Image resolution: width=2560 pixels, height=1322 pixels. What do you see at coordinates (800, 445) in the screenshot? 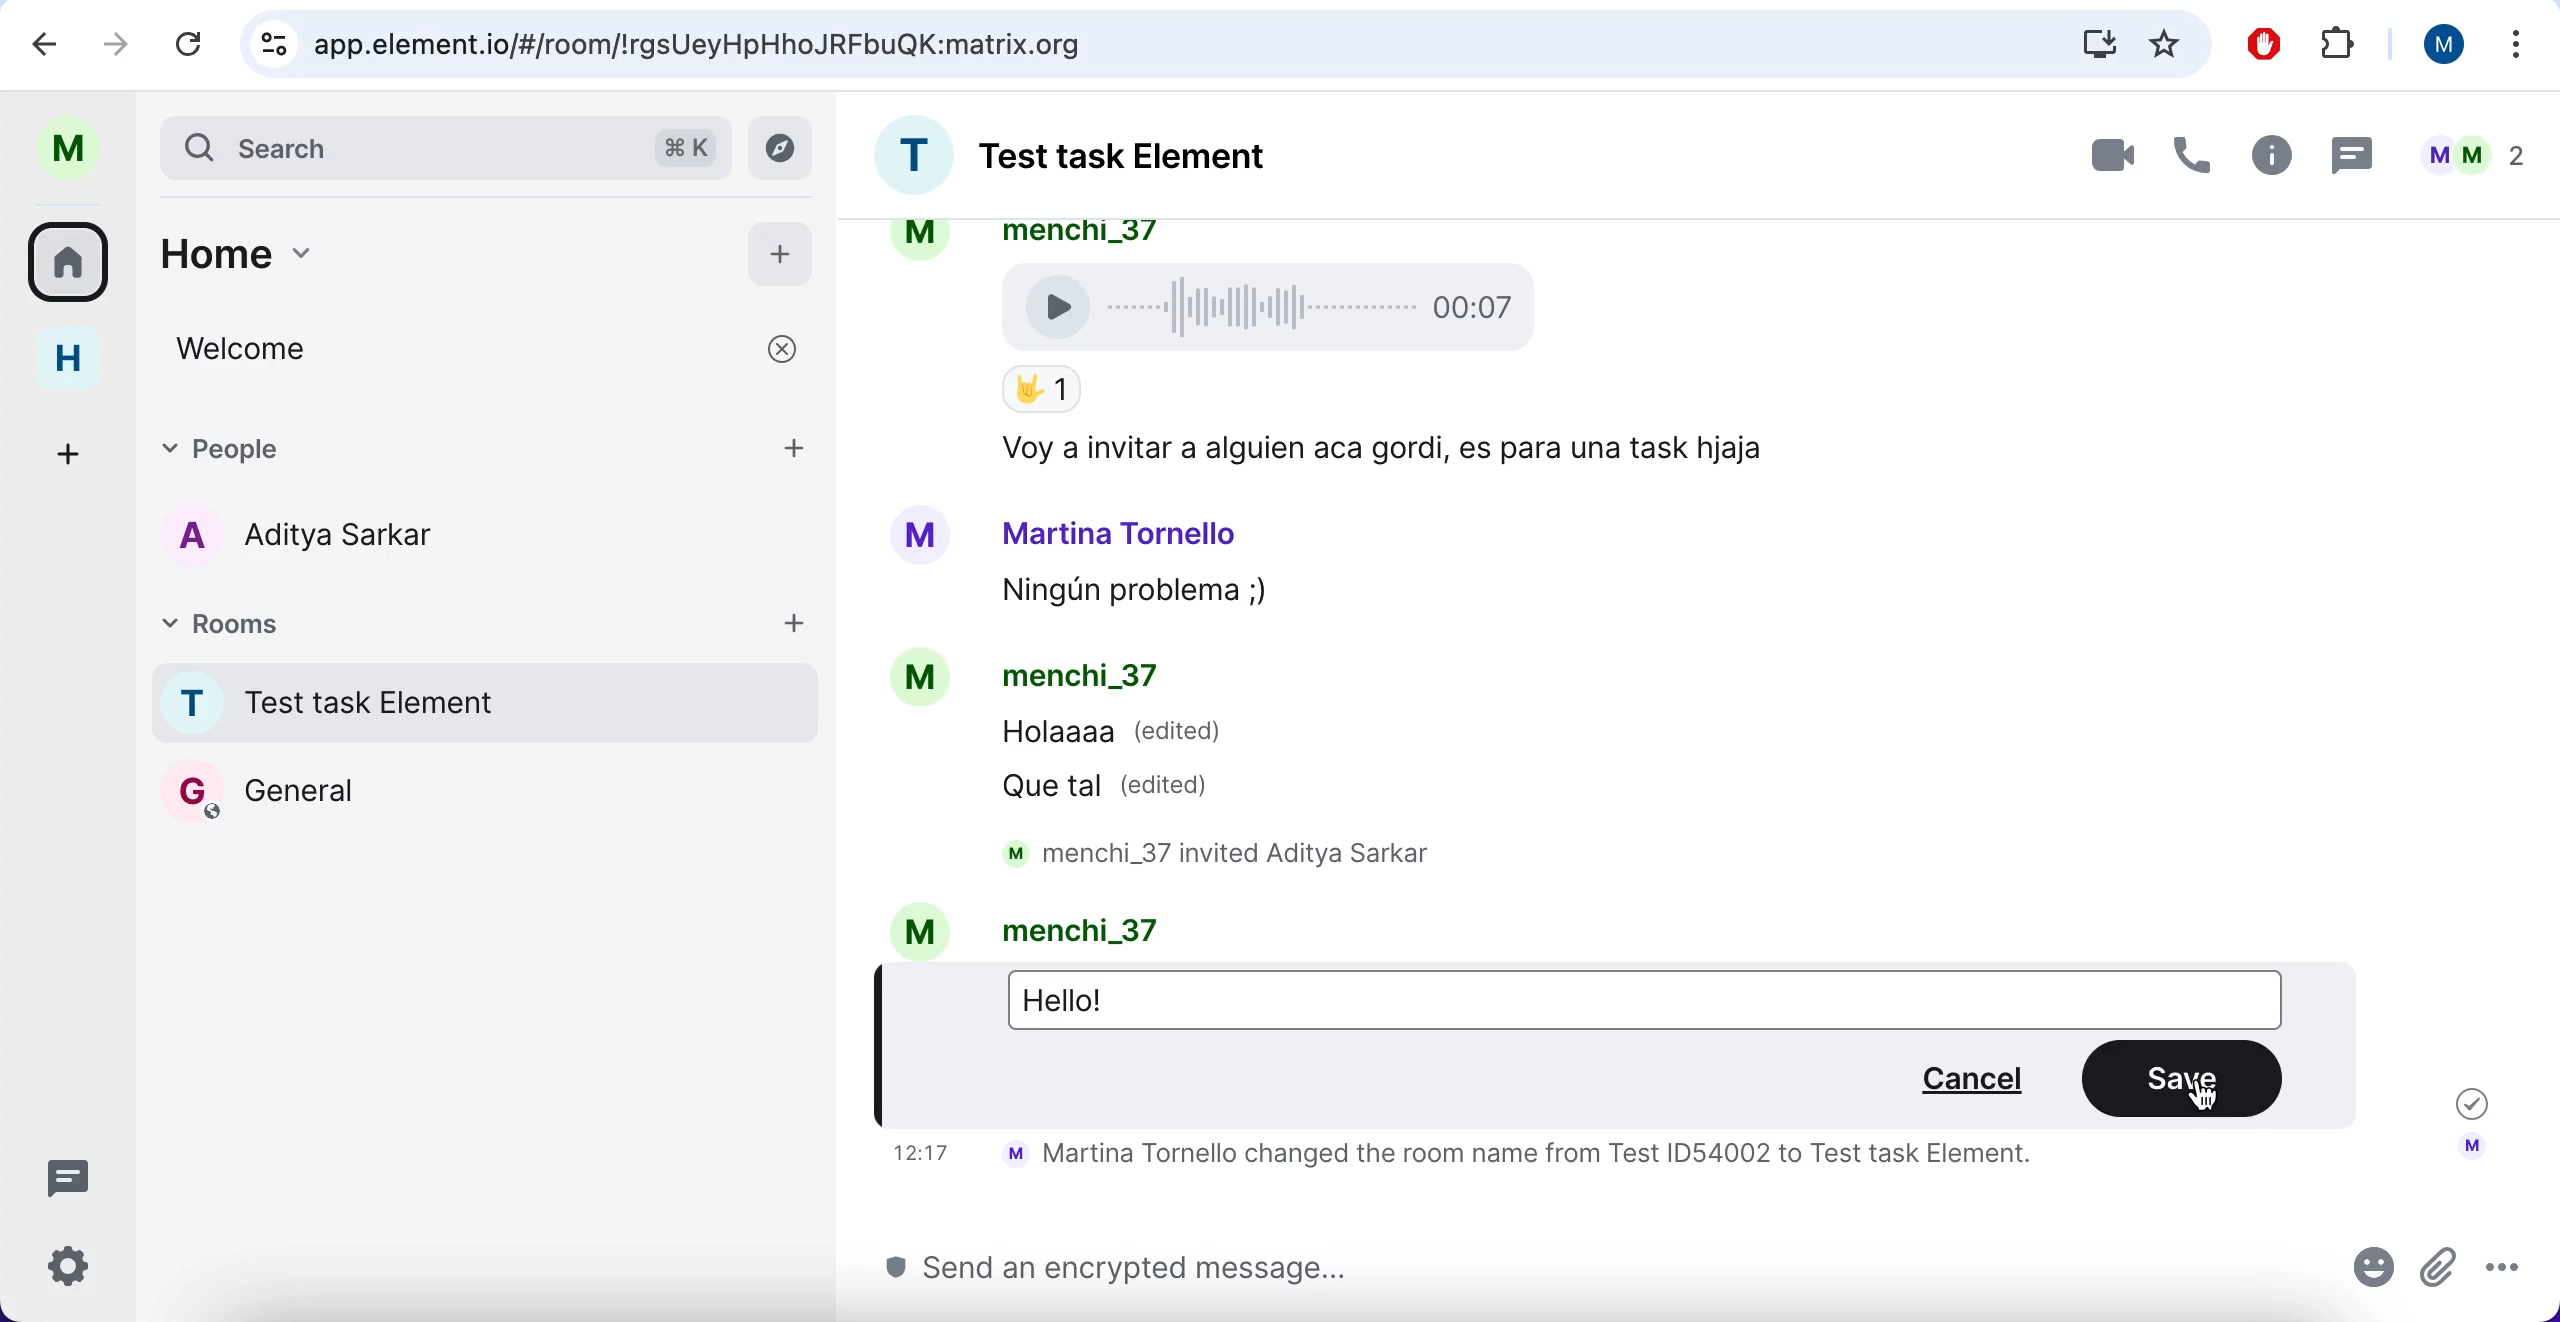
I see `add` at bounding box center [800, 445].